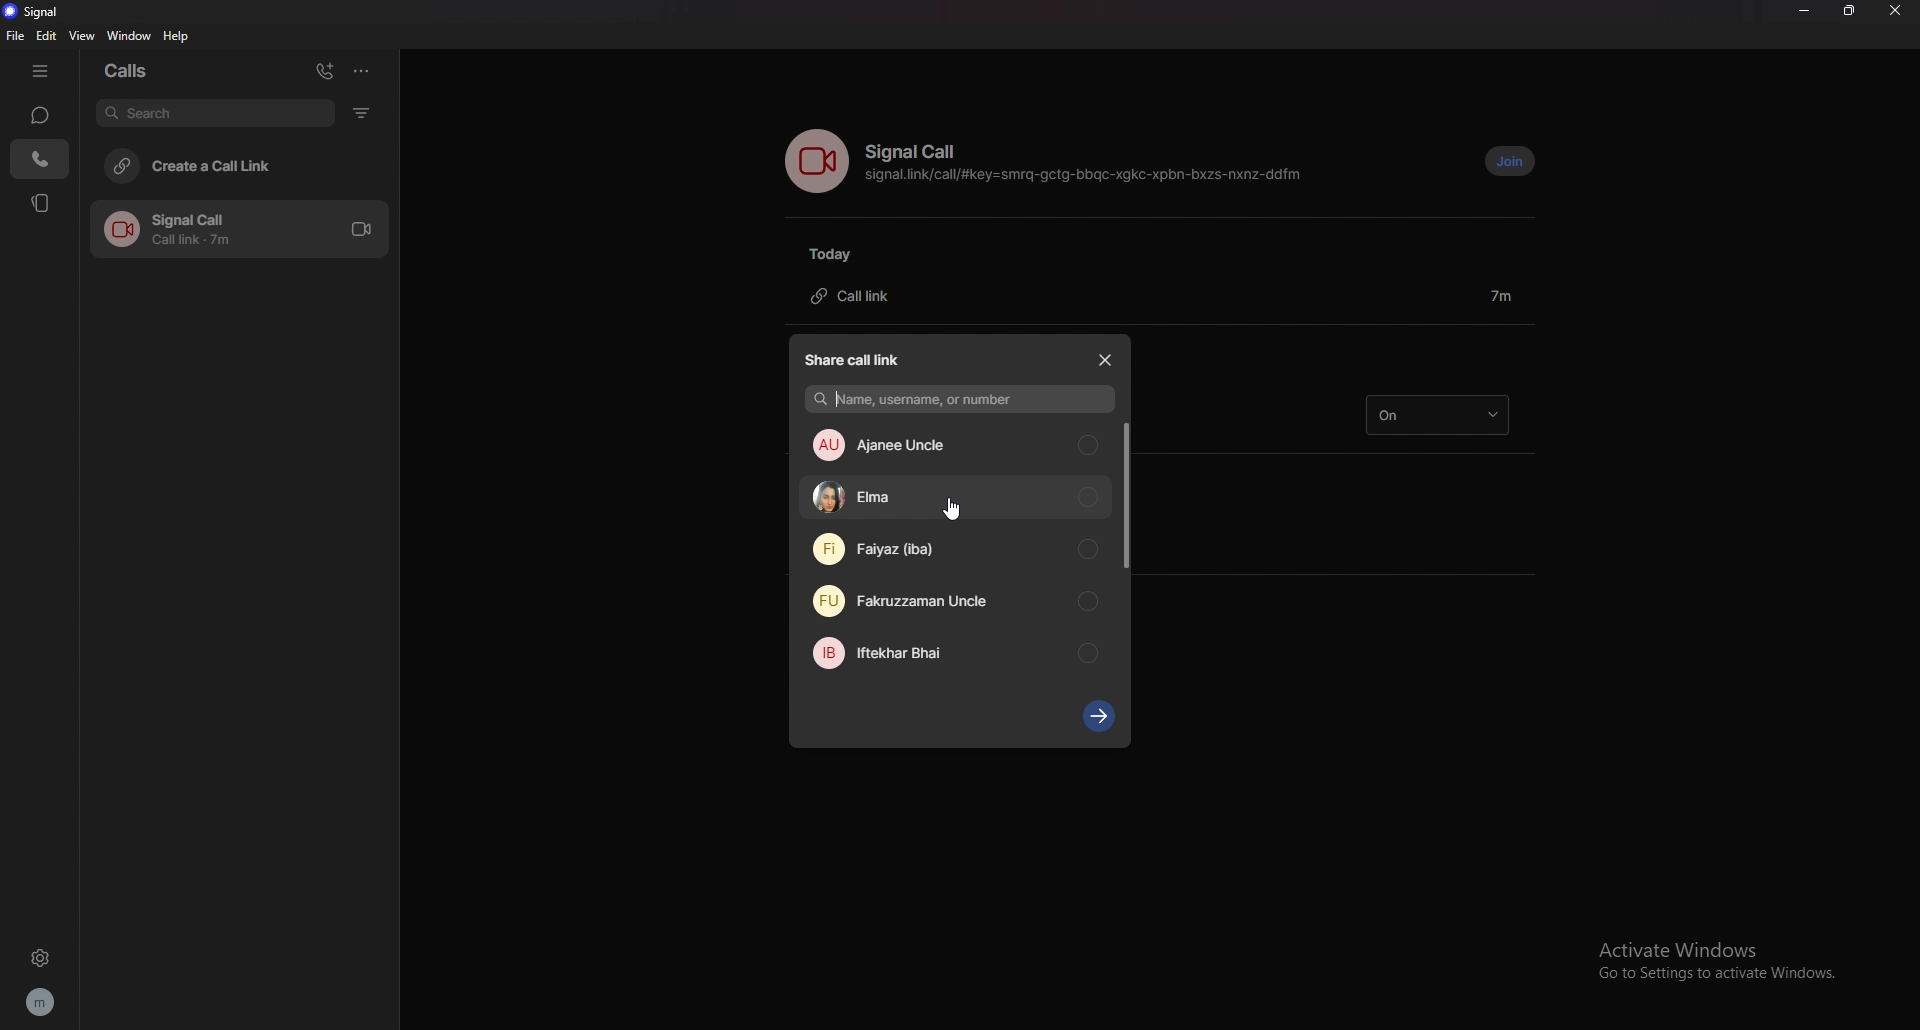 The height and width of the screenshot is (1030, 1920). I want to click on contact, so click(956, 549).